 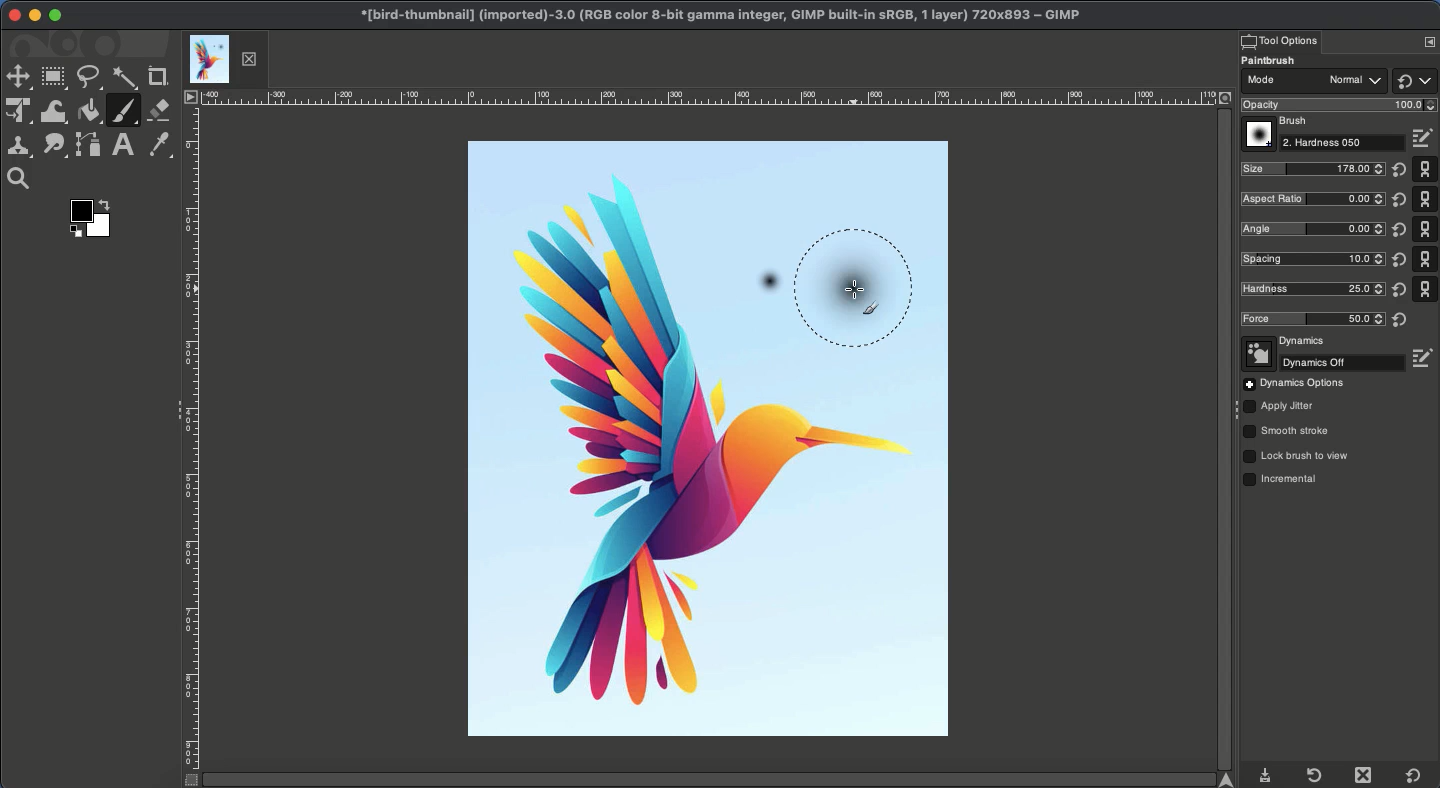 I want to click on Mode, so click(x=1313, y=83).